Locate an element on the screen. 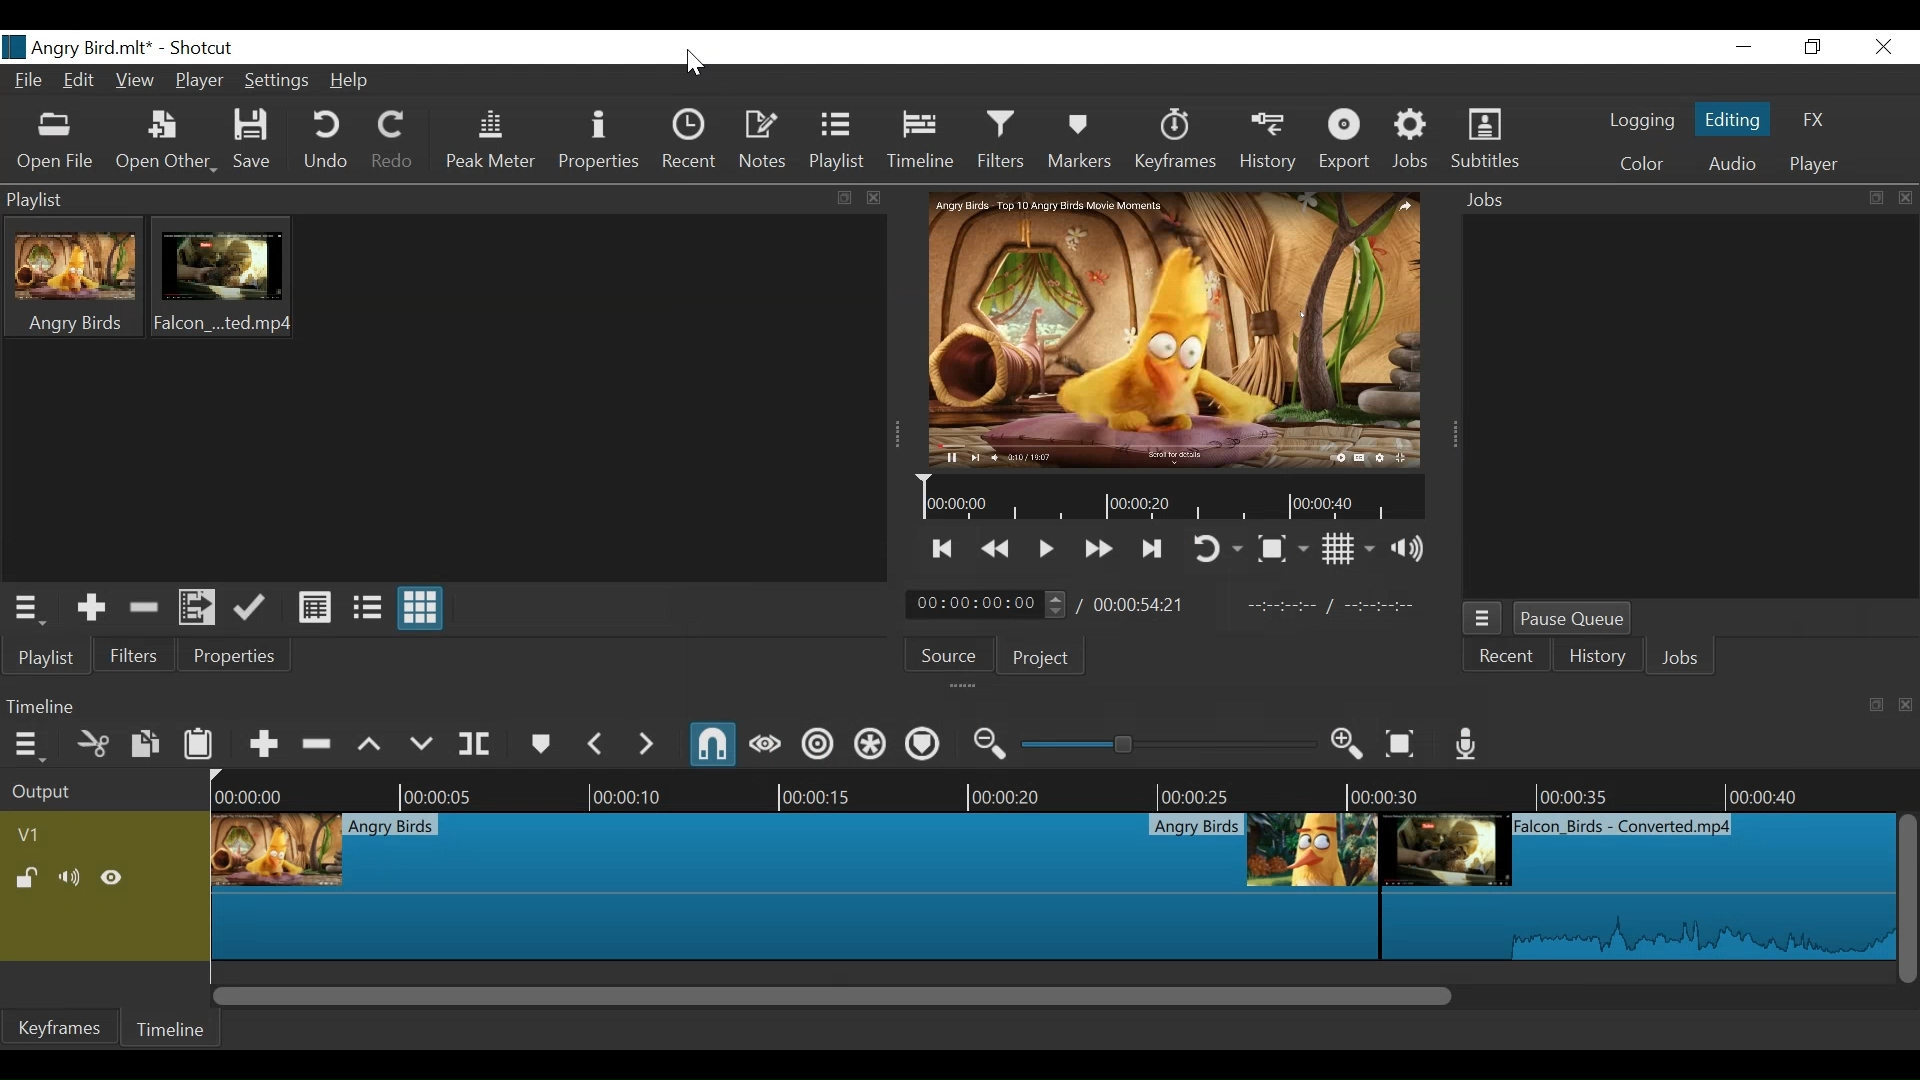  Hide is located at coordinates (111, 879).